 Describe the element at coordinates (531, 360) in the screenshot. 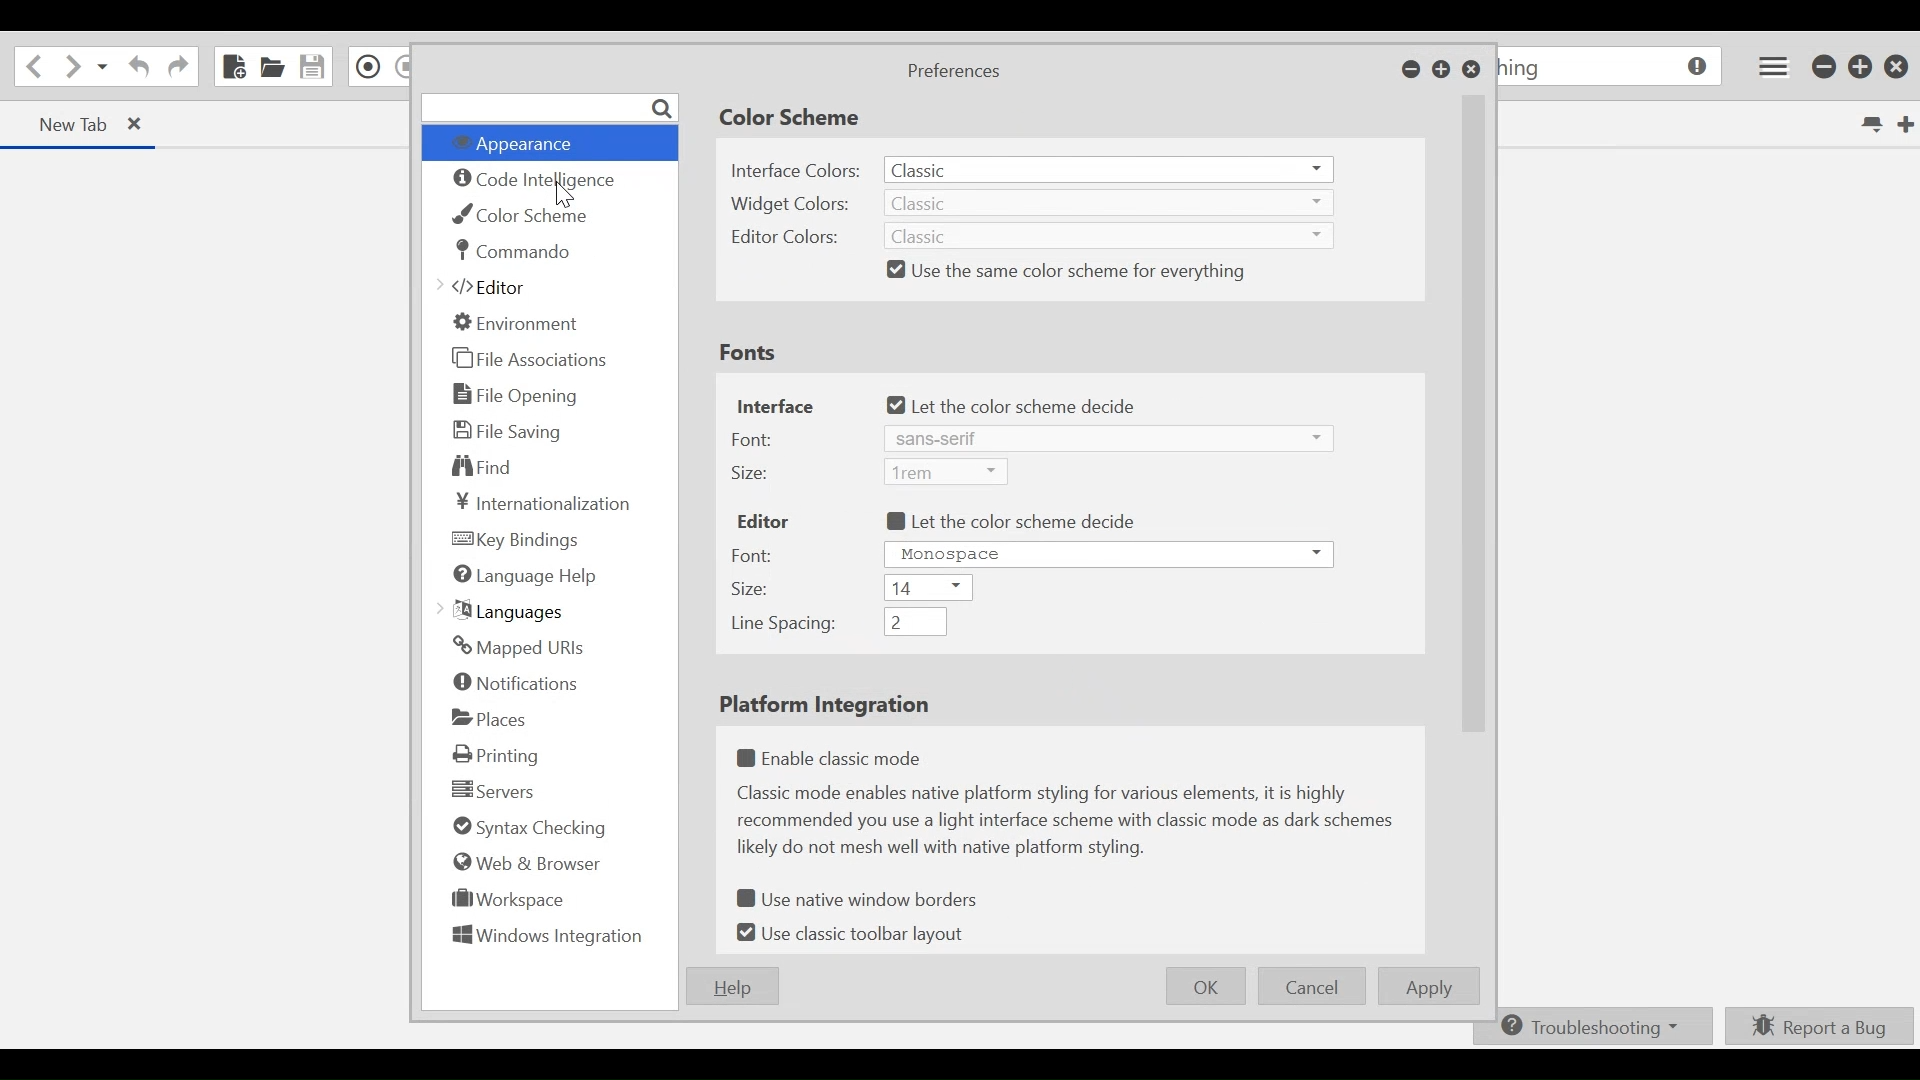

I see `File Association` at that location.